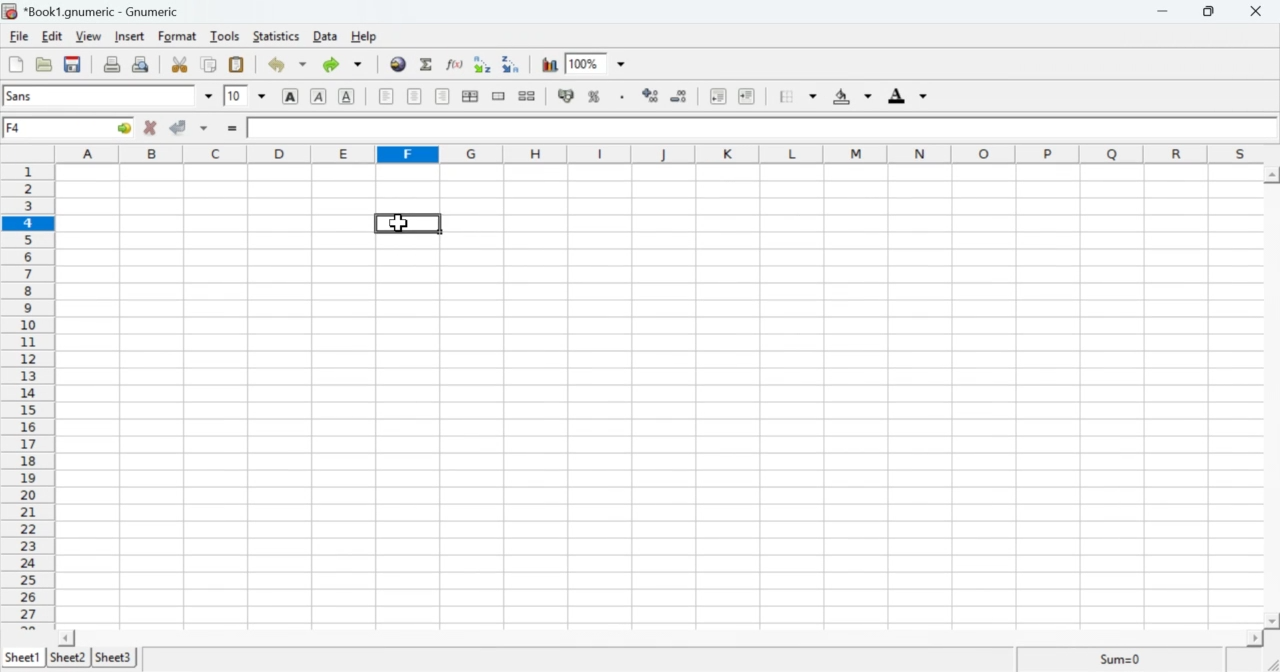  What do you see at coordinates (790, 95) in the screenshot?
I see `Border` at bounding box center [790, 95].